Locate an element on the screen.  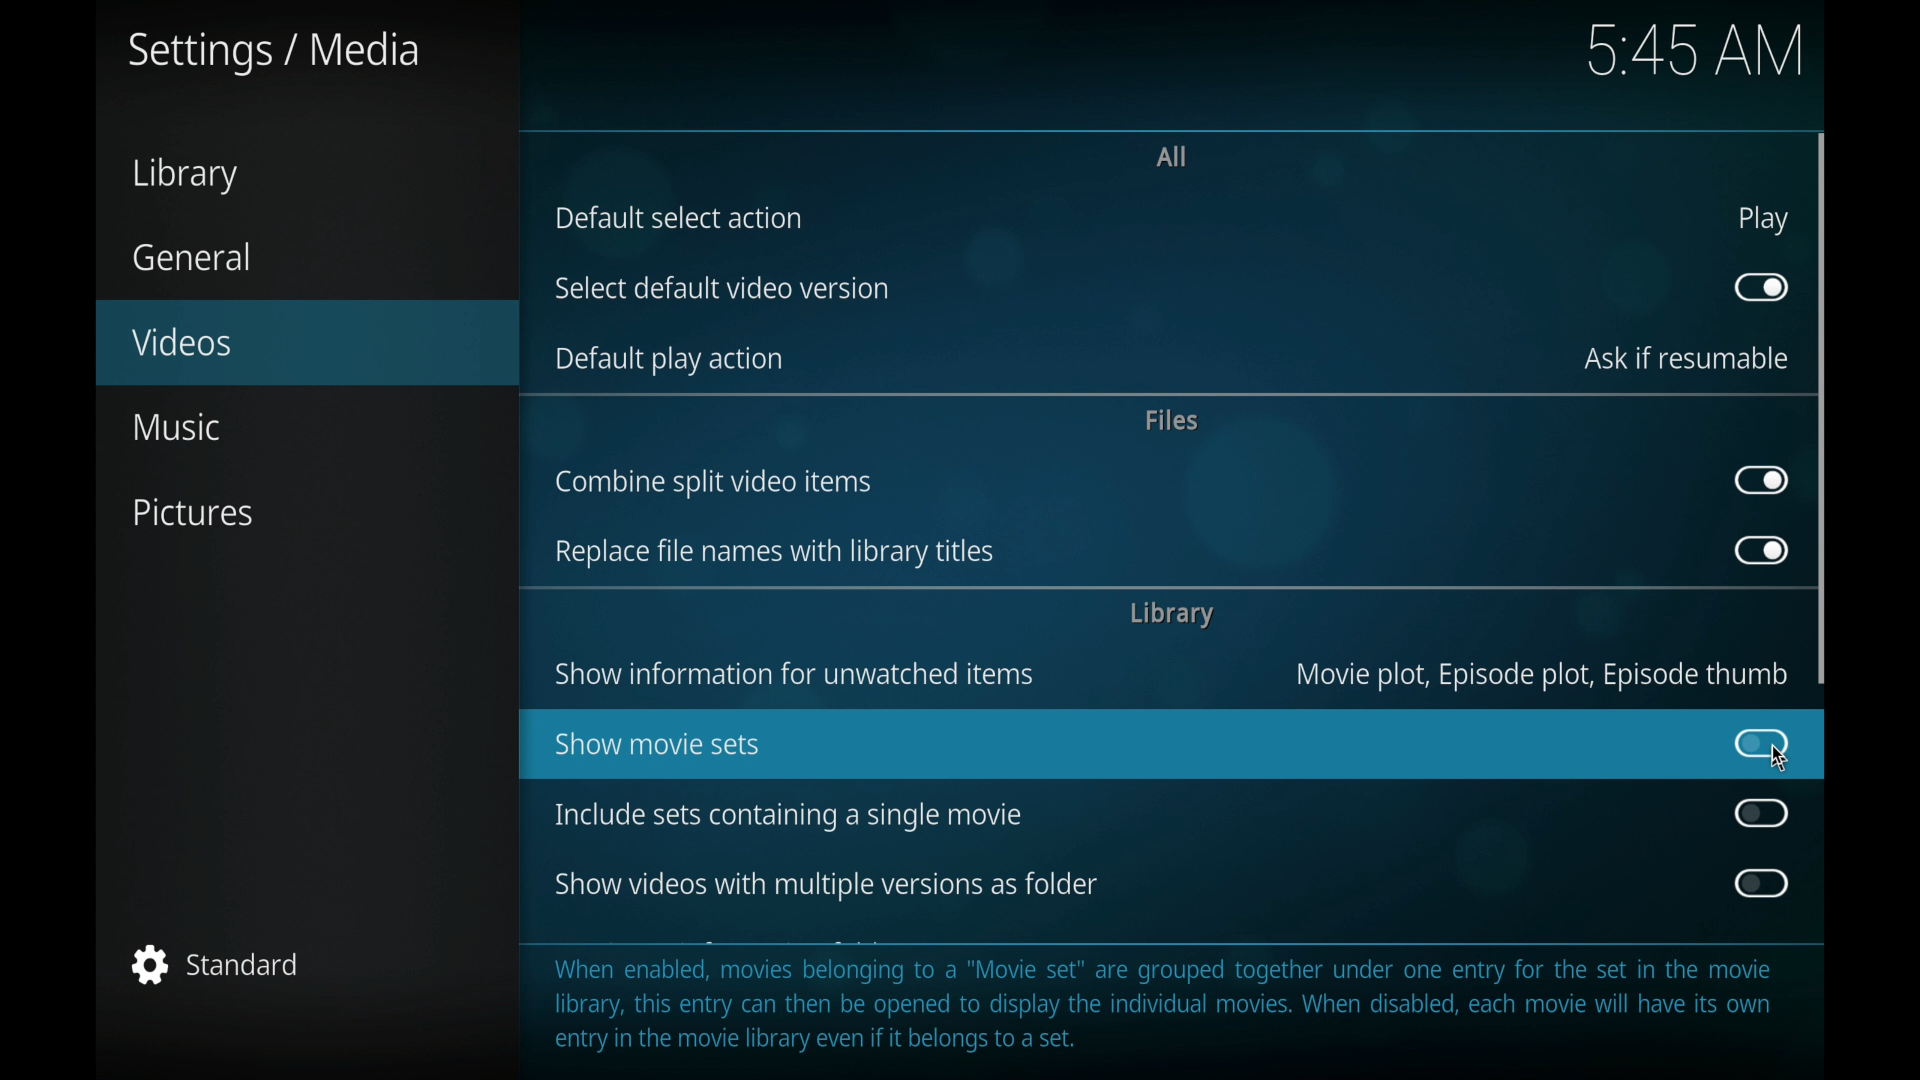
pictures is located at coordinates (196, 515).